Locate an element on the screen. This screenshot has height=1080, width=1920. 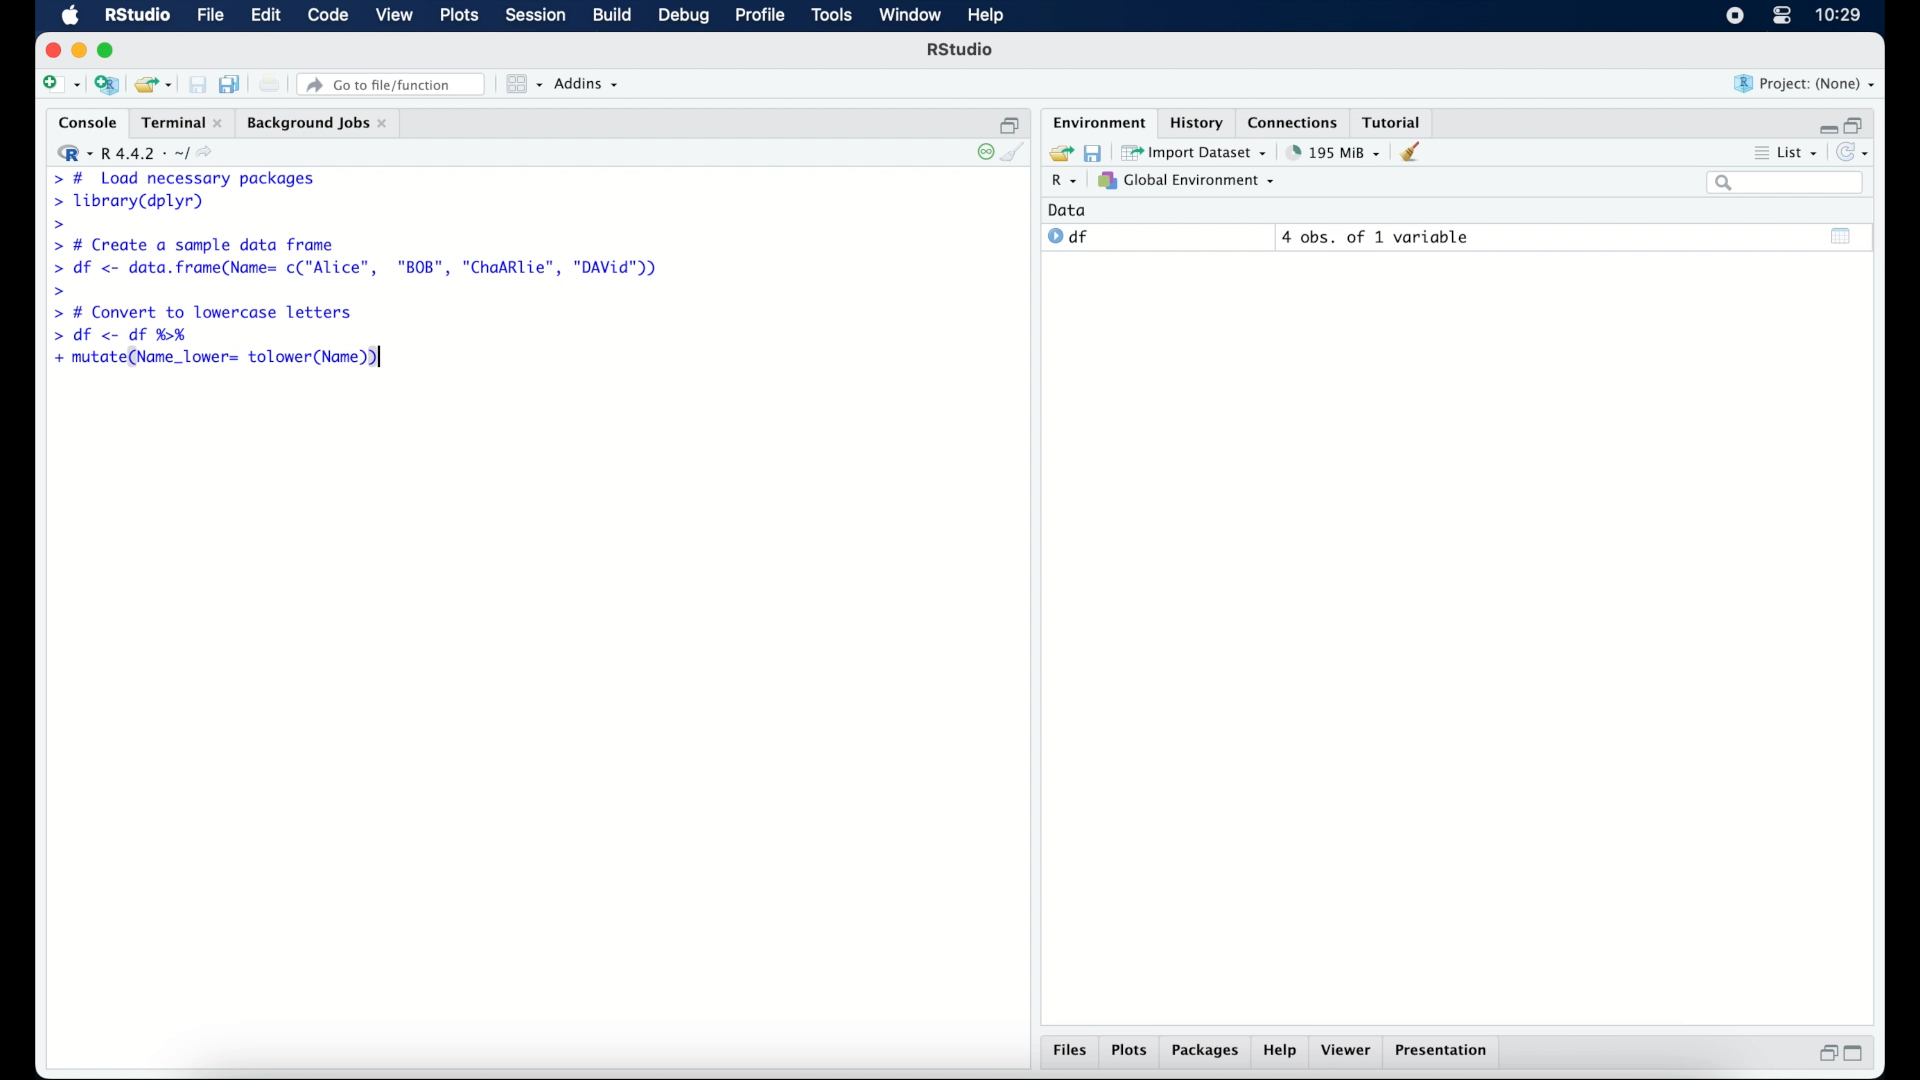
> # Create a sample data frame] is located at coordinates (198, 244).